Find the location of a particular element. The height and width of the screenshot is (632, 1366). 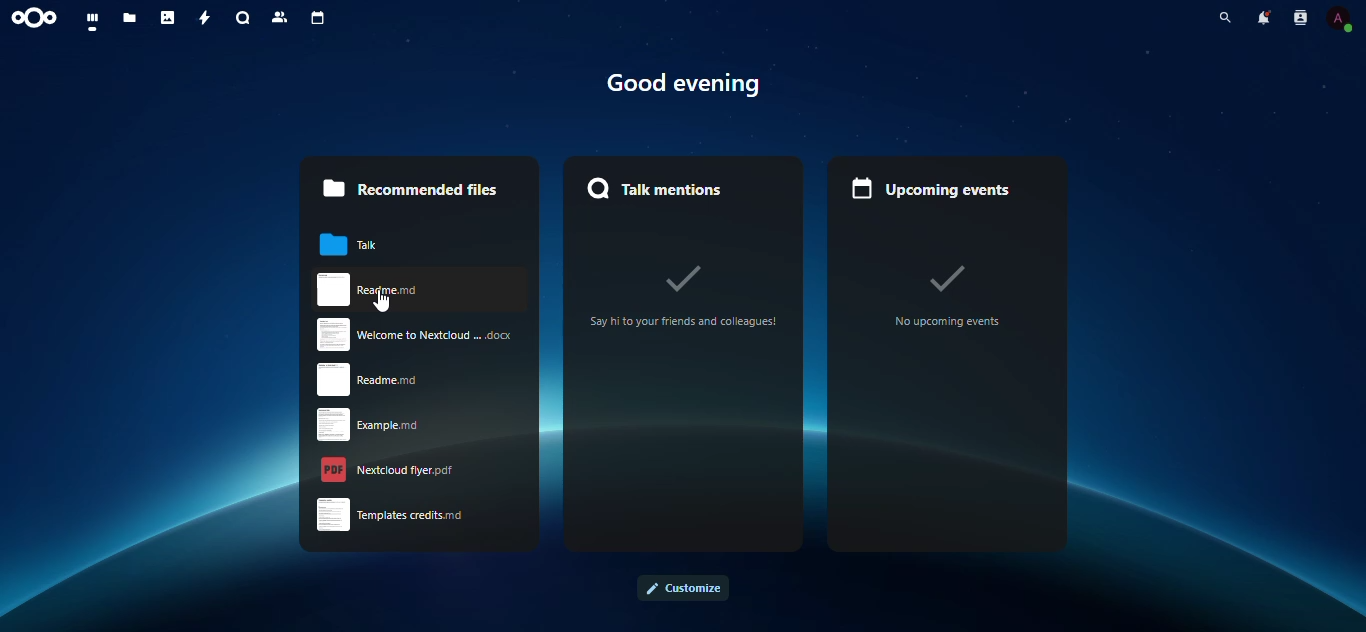

notifications is located at coordinates (1264, 17).